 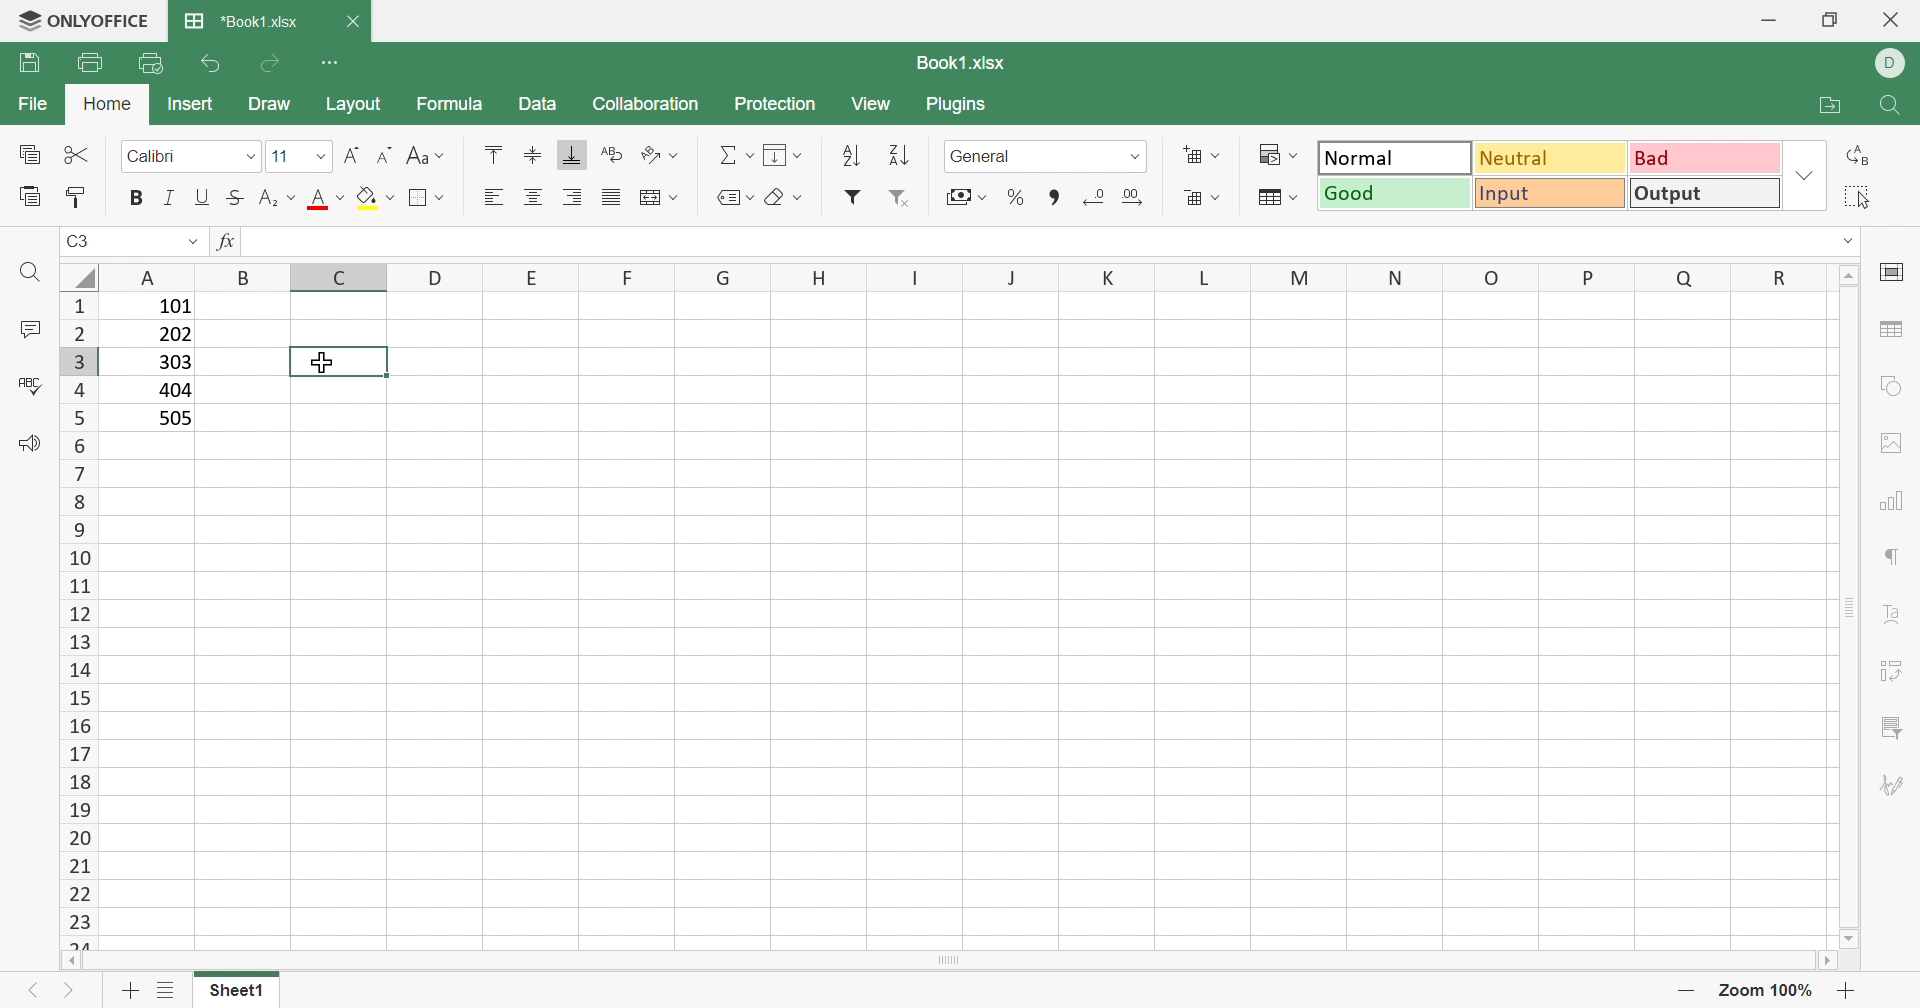 What do you see at coordinates (1828, 21) in the screenshot?
I see `Restore Down` at bounding box center [1828, 21].